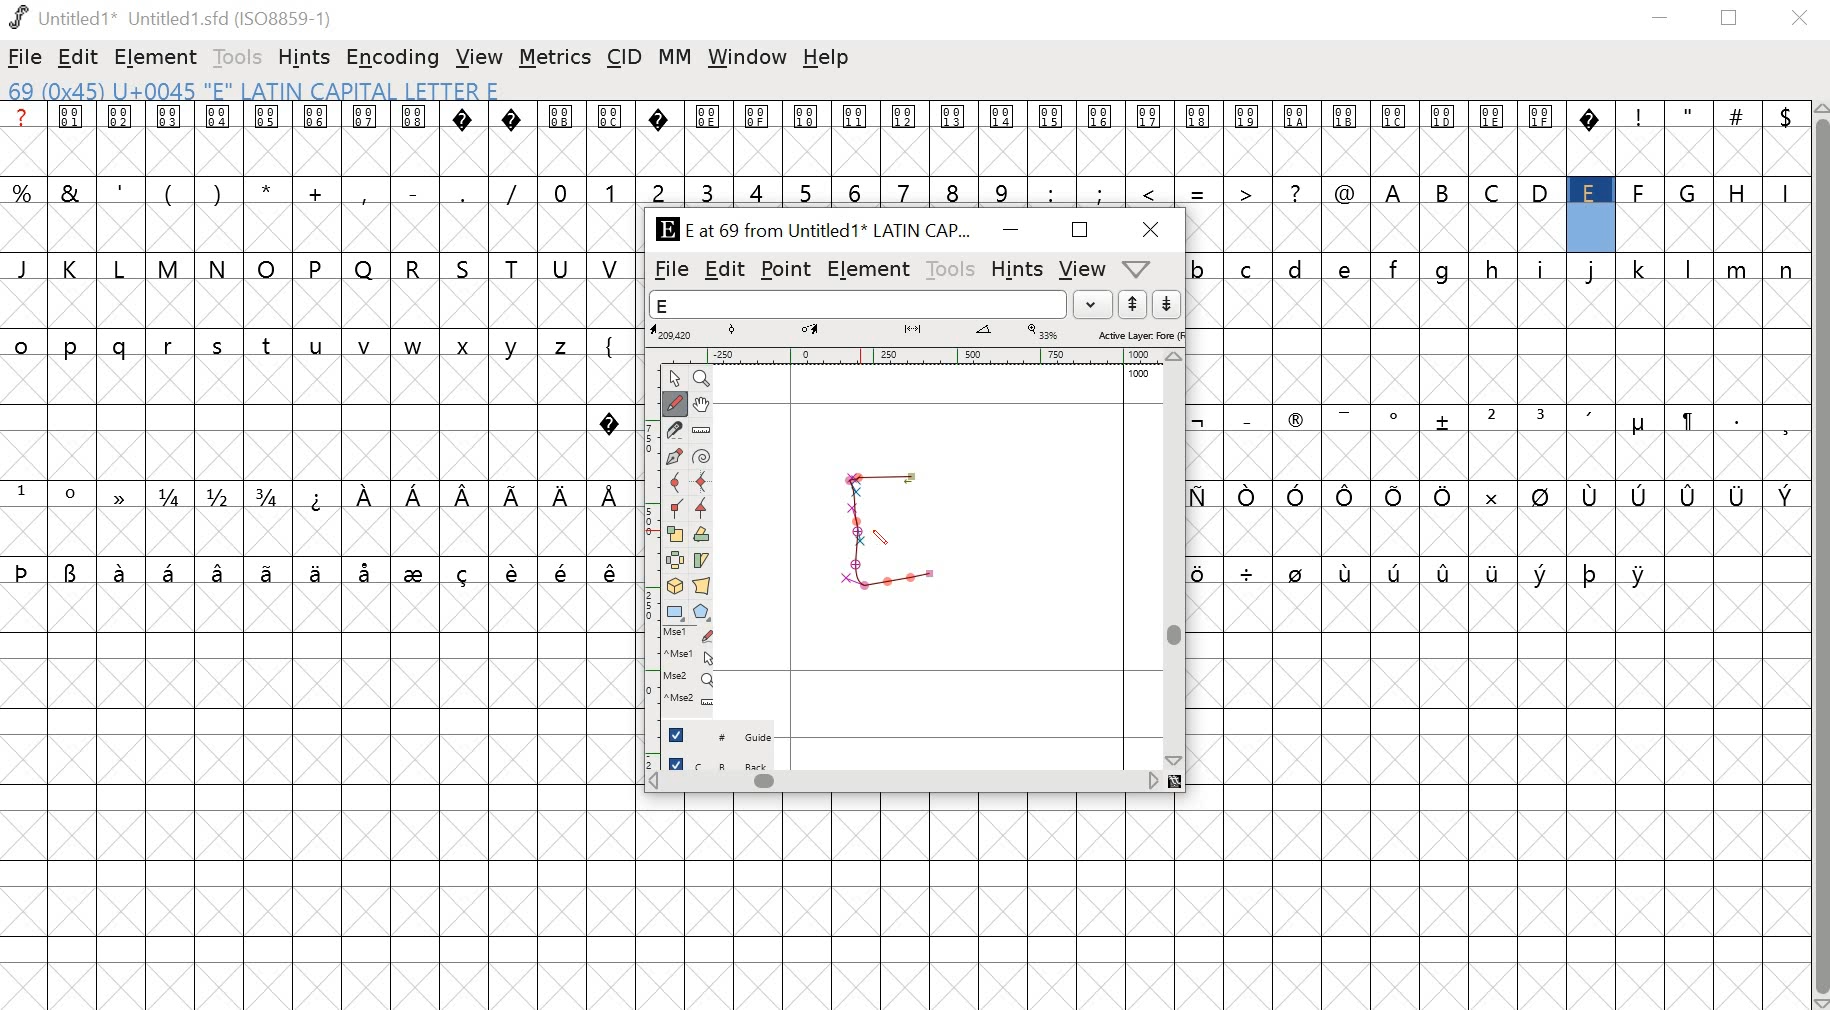 The image size is (1830, 1010). Describe the element at coordinates (238, 57) in the screenshot. I see `tools` at that location.